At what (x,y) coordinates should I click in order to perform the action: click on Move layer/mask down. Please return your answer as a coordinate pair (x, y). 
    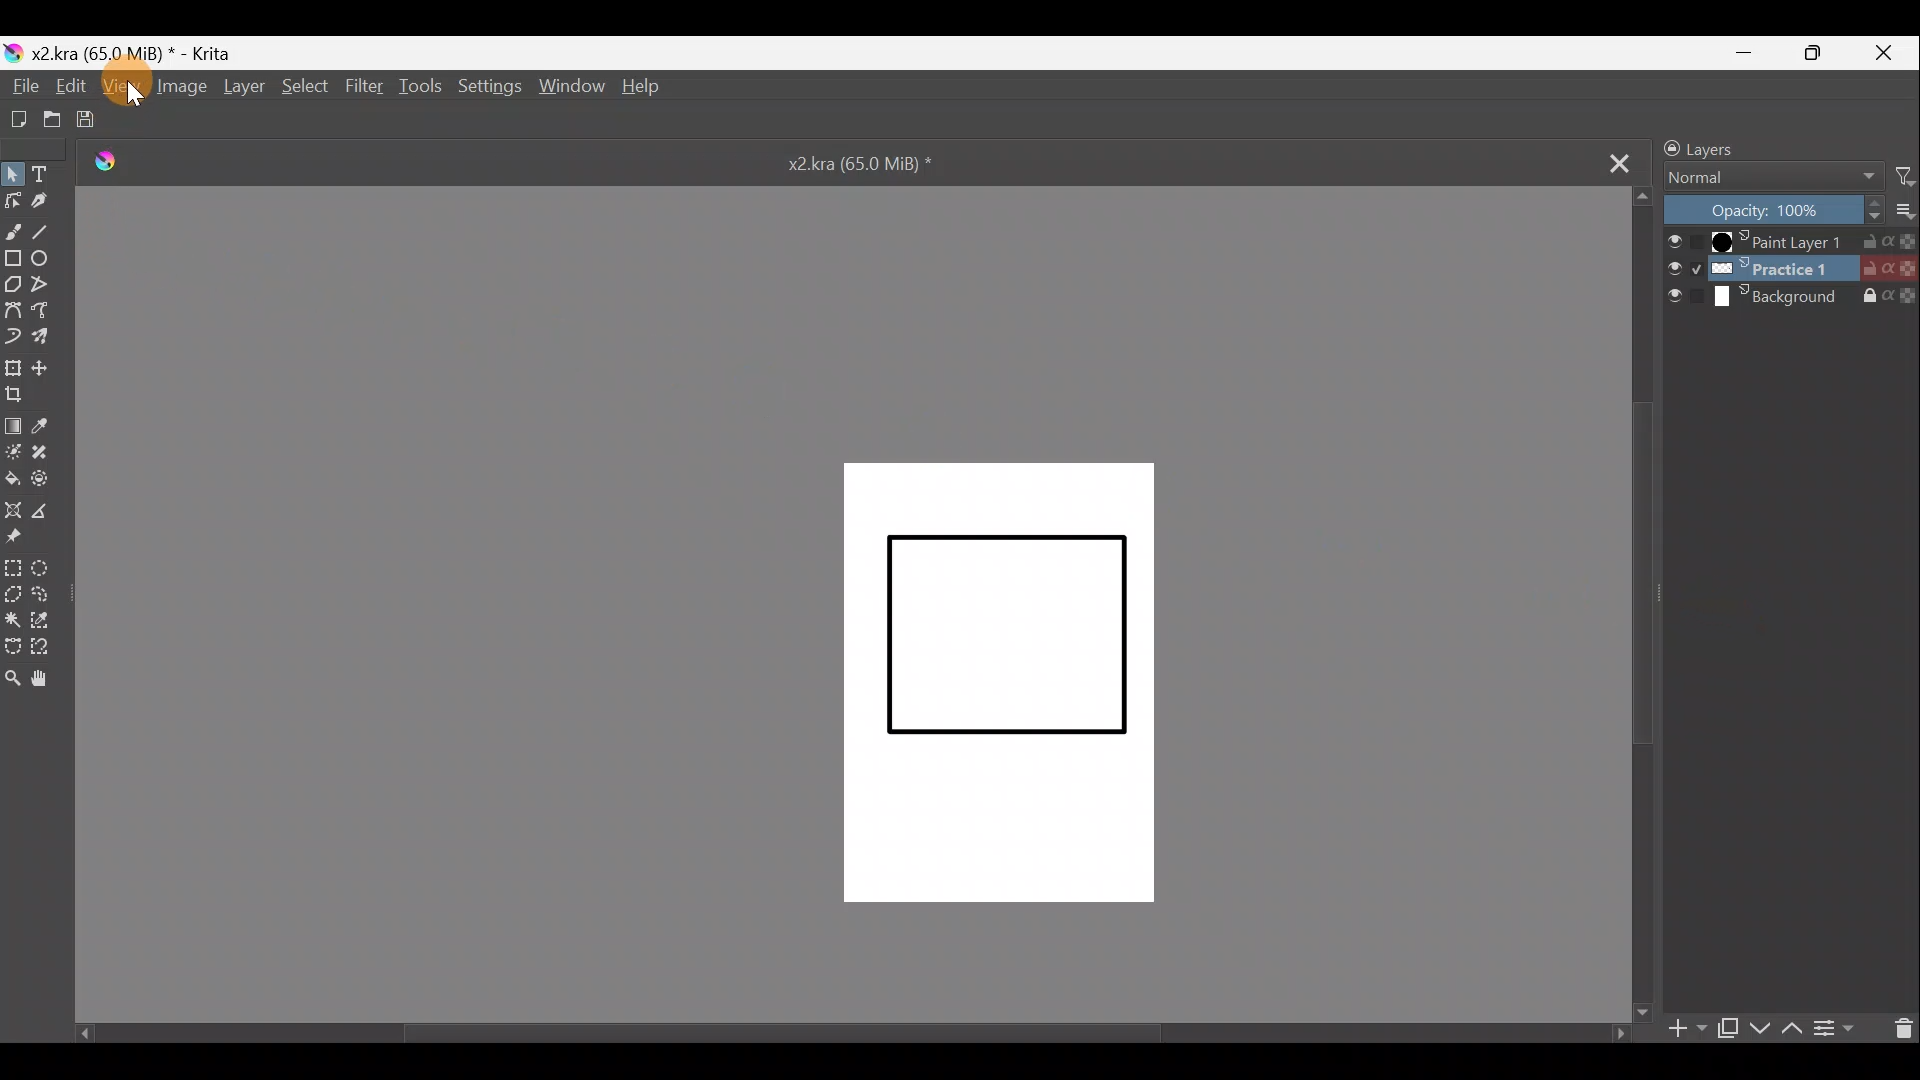
    Looking at the image, I should click on (1760, 1029).